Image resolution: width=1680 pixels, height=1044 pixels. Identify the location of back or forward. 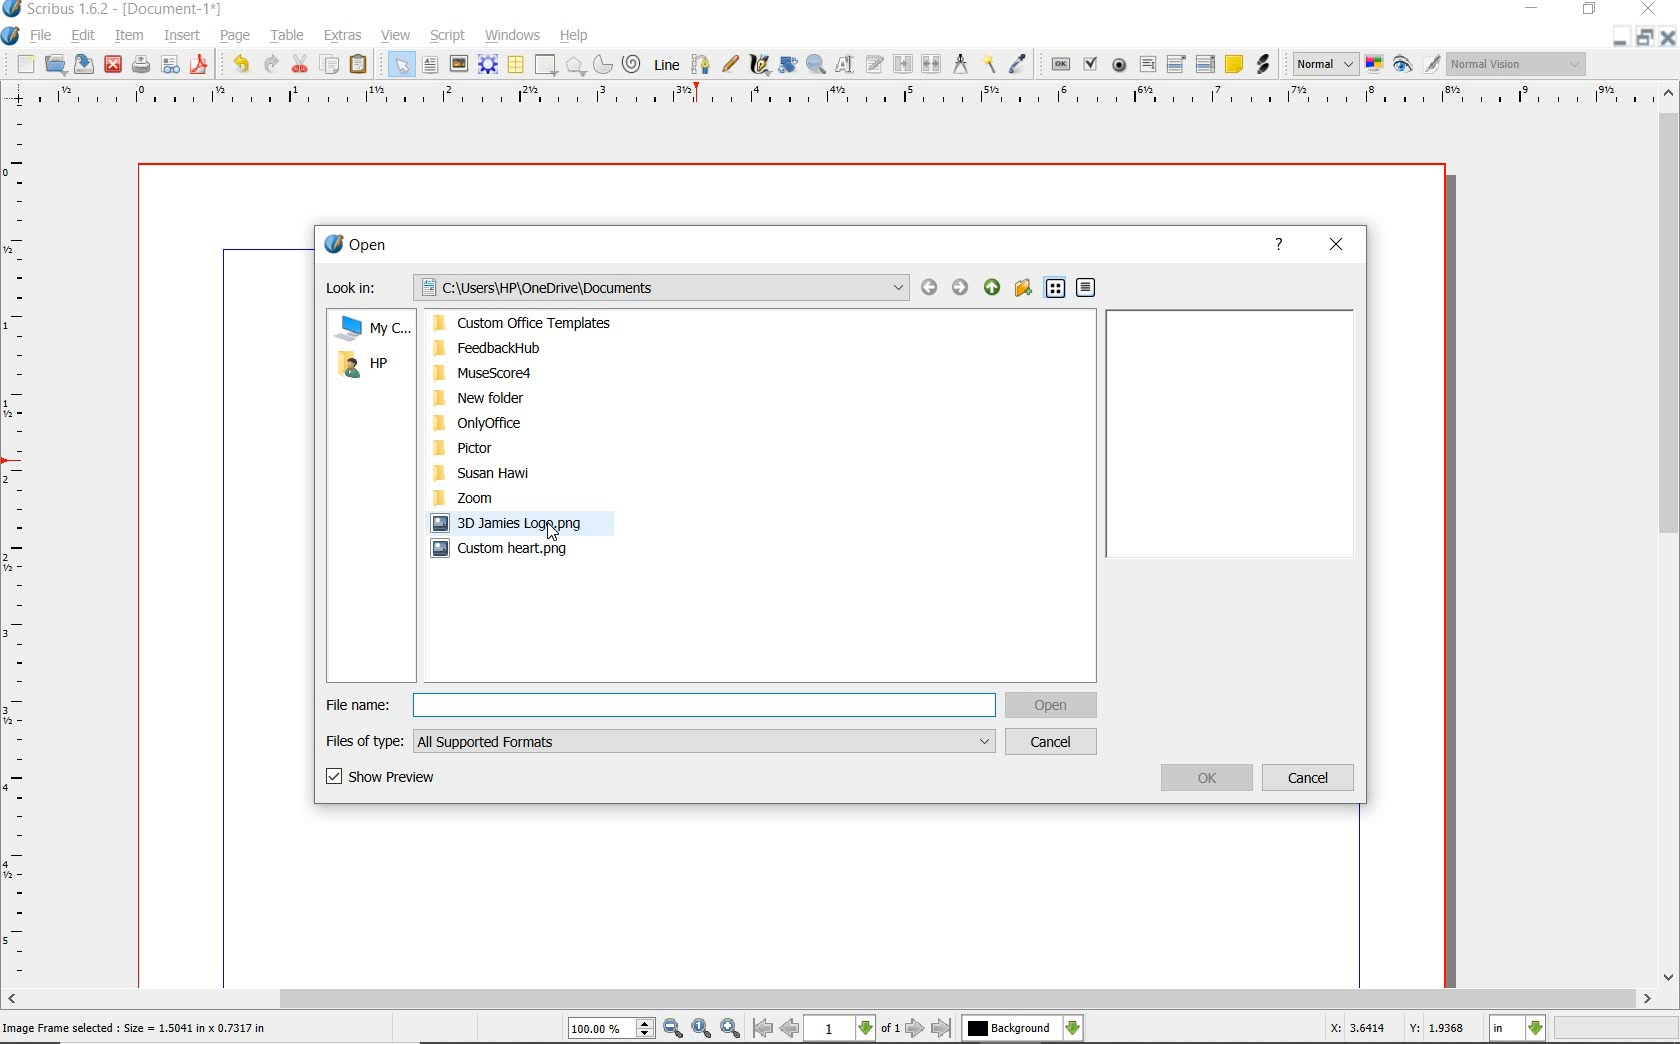
(945, 291).